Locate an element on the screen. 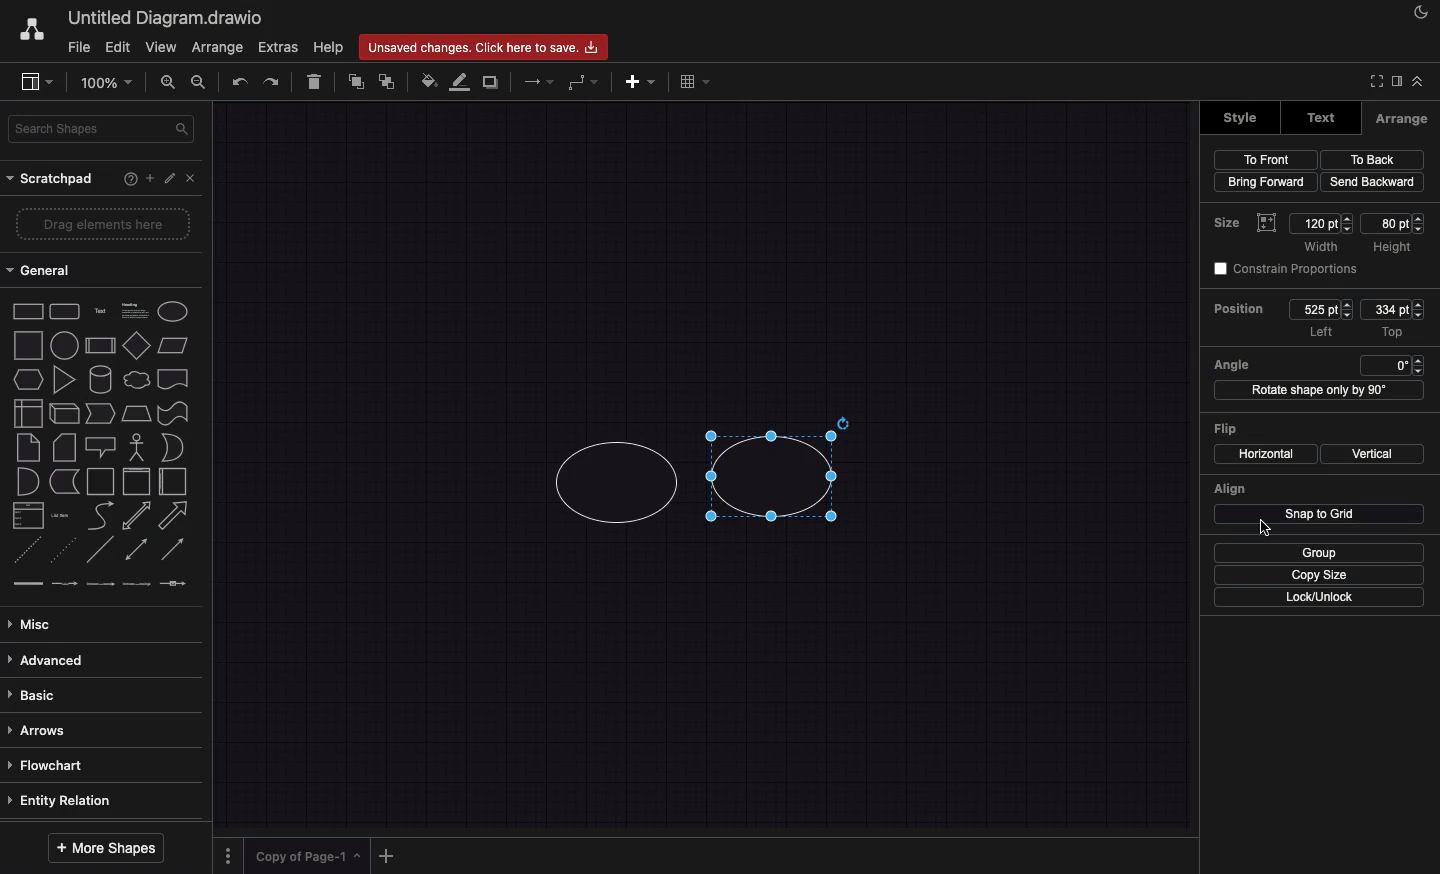 The image size is (1440, 874). edit is located at coordinates (121, 48).